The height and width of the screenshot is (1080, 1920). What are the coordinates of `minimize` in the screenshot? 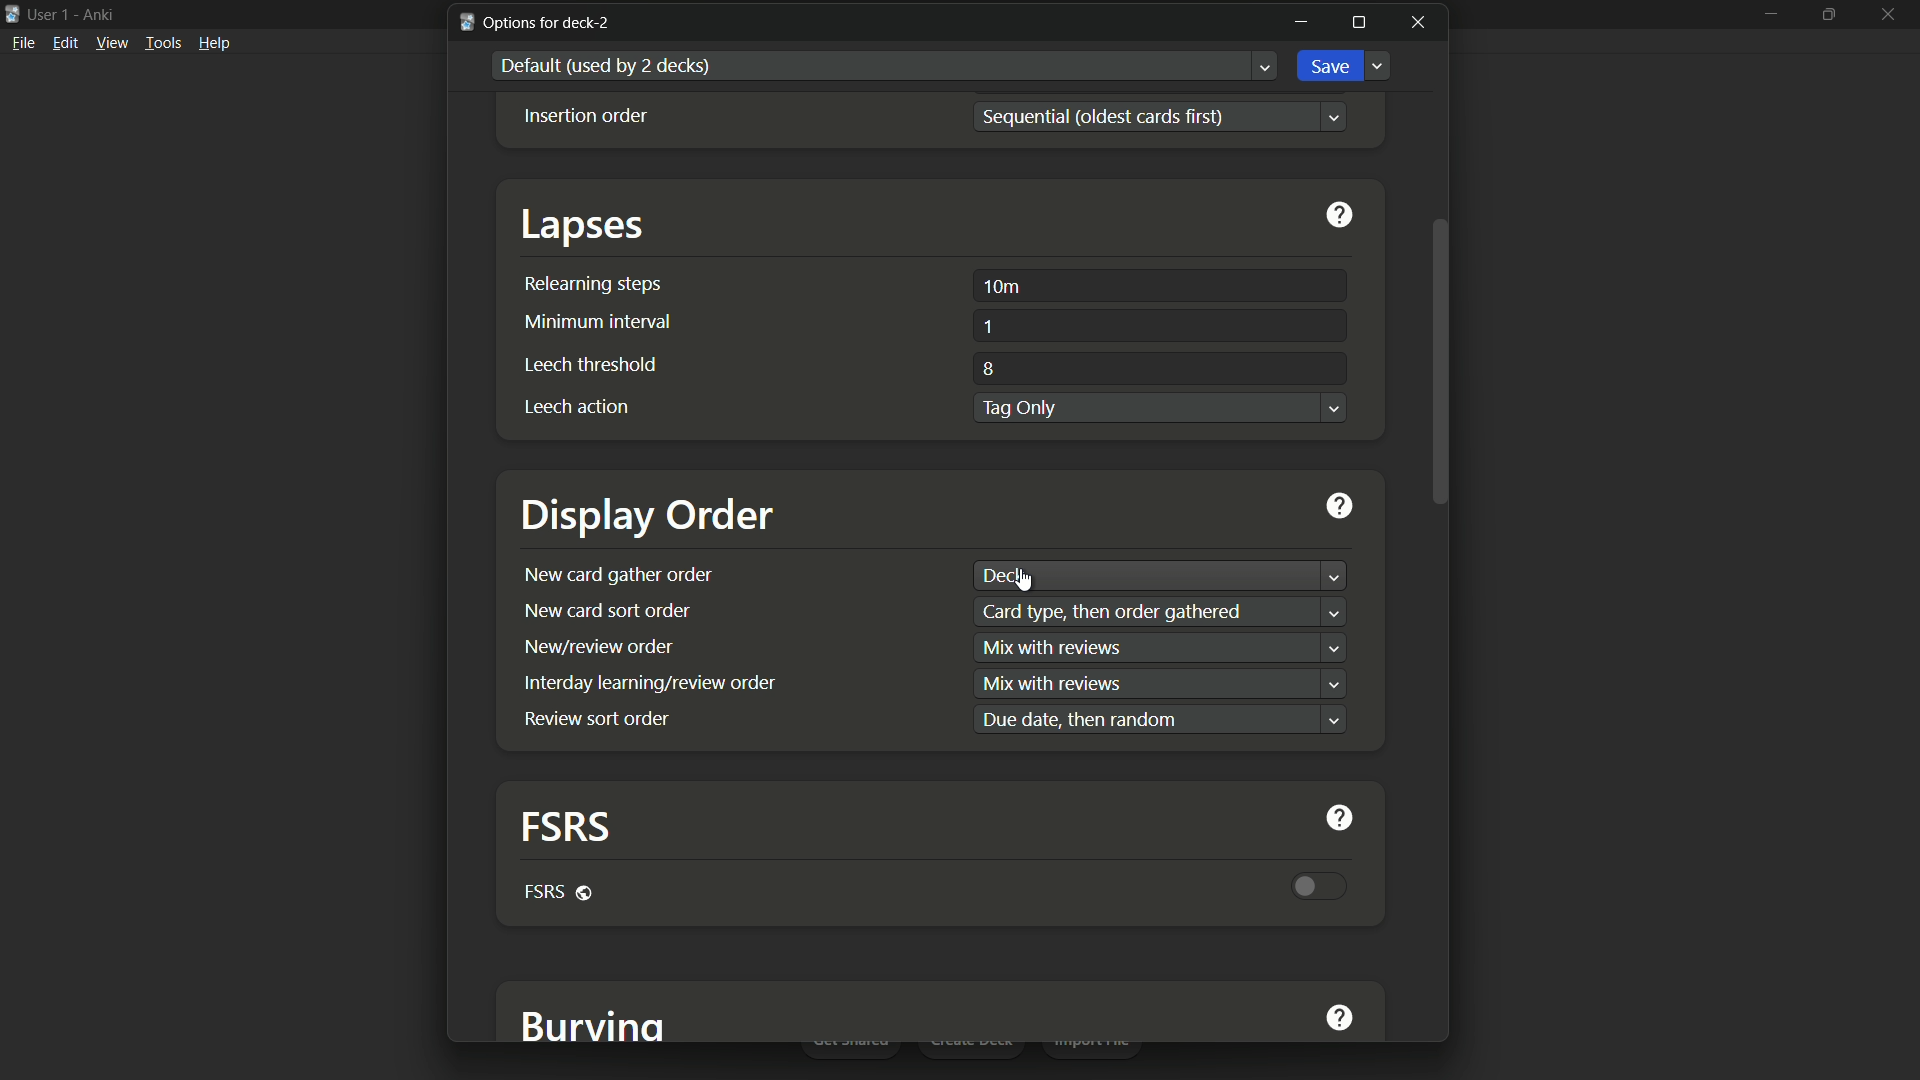 It's located at (1300, 21).